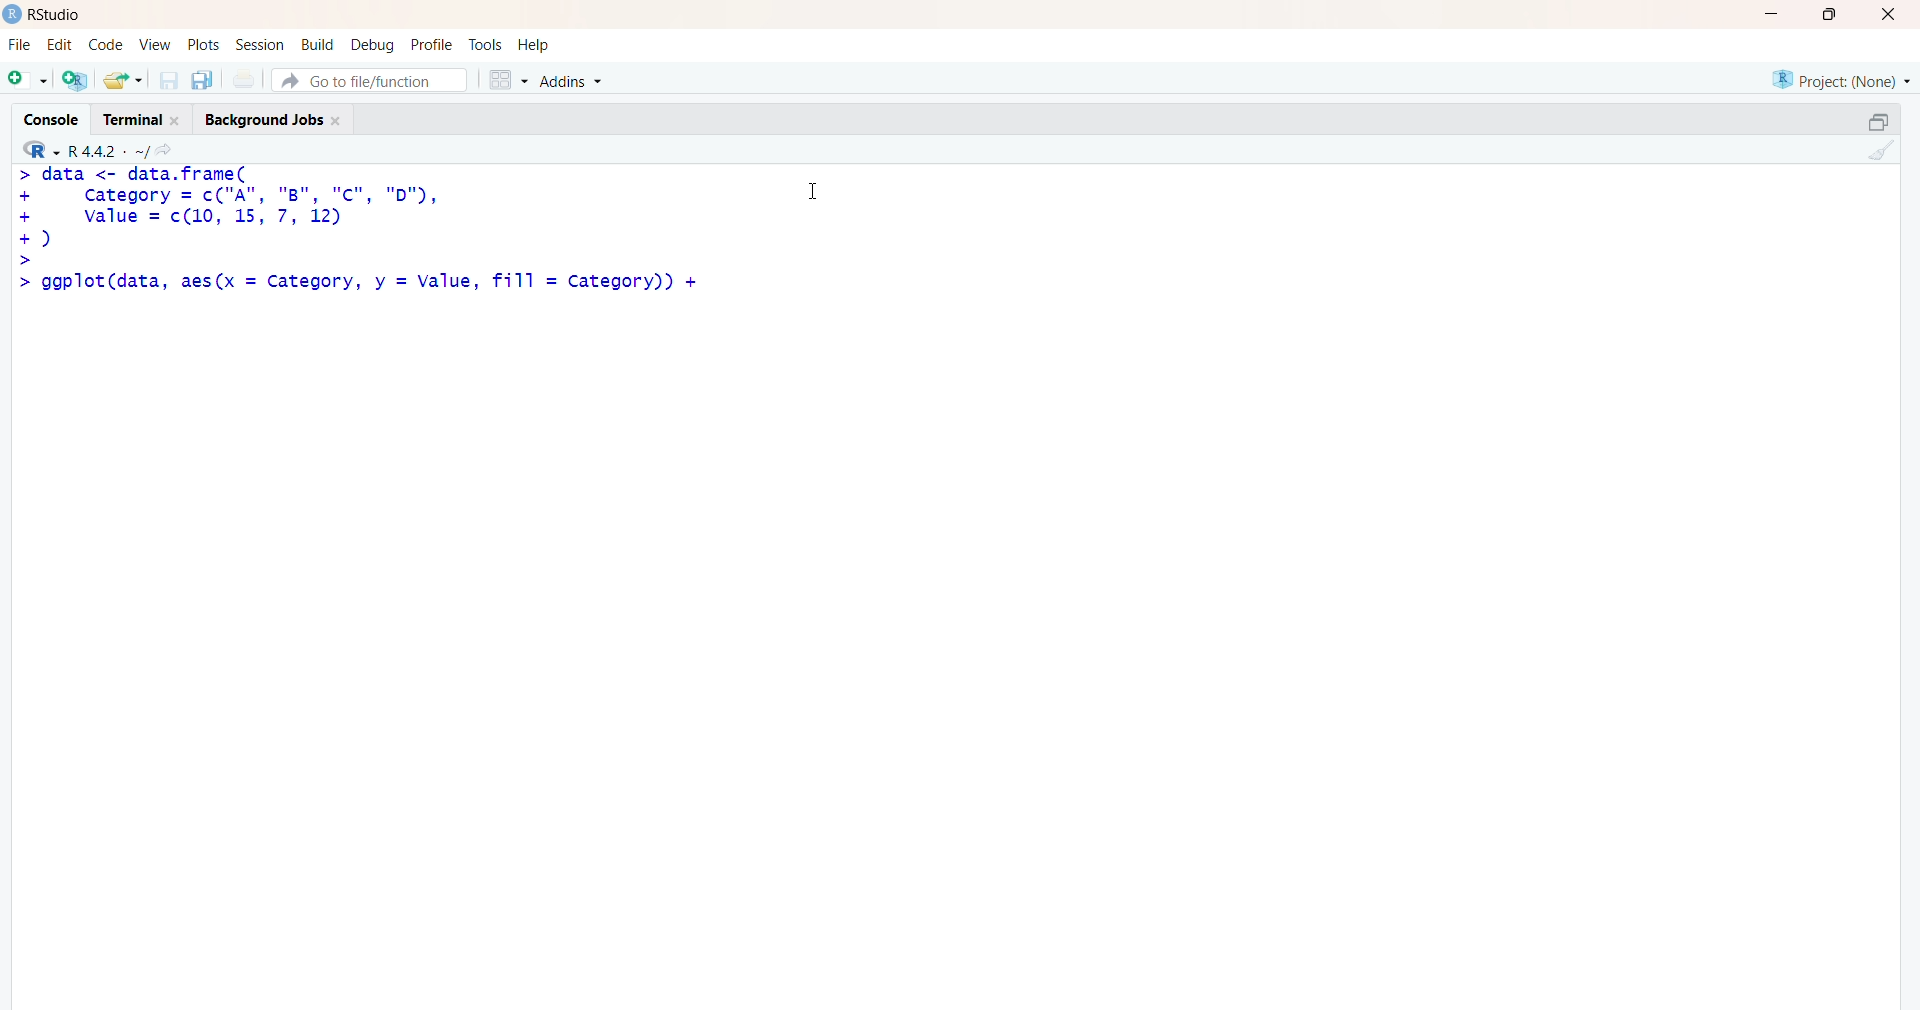 The image size is (1920, 1010). Describe the element at coordinates (537, 45) in the screenshot. I see `help` at that location.